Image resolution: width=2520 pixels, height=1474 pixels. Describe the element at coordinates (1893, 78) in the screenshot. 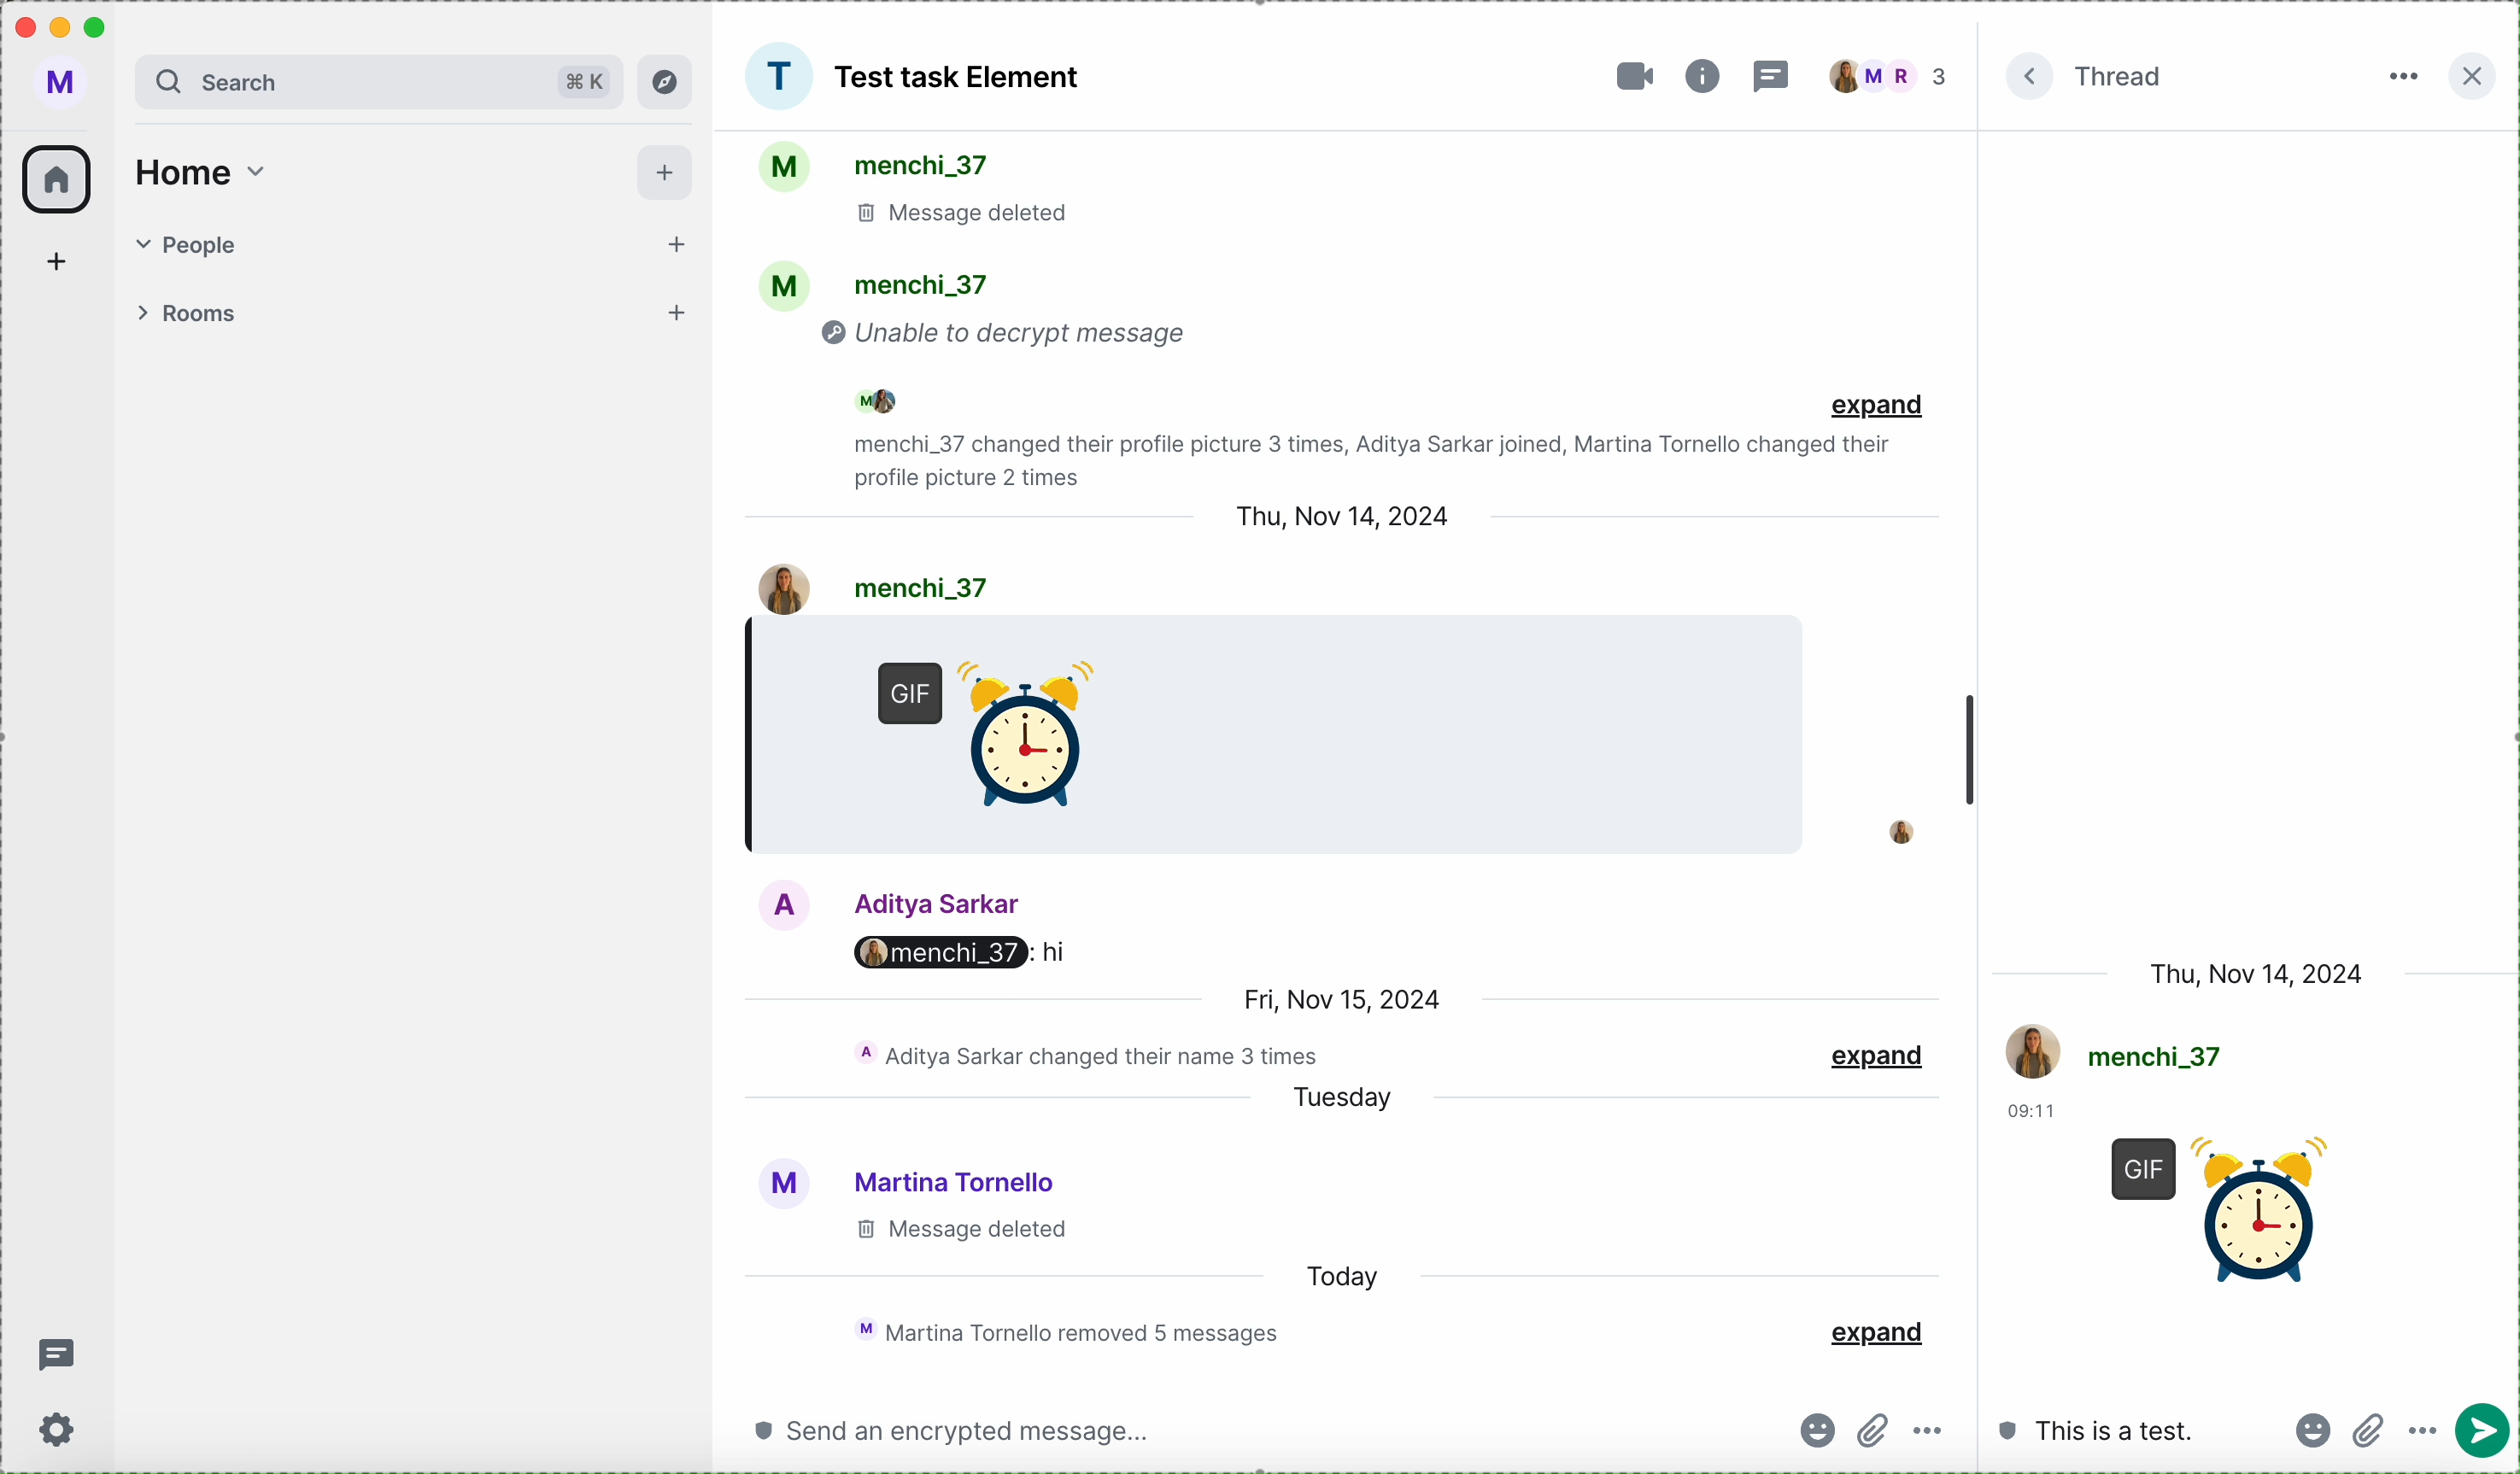

I see `people` at that location.